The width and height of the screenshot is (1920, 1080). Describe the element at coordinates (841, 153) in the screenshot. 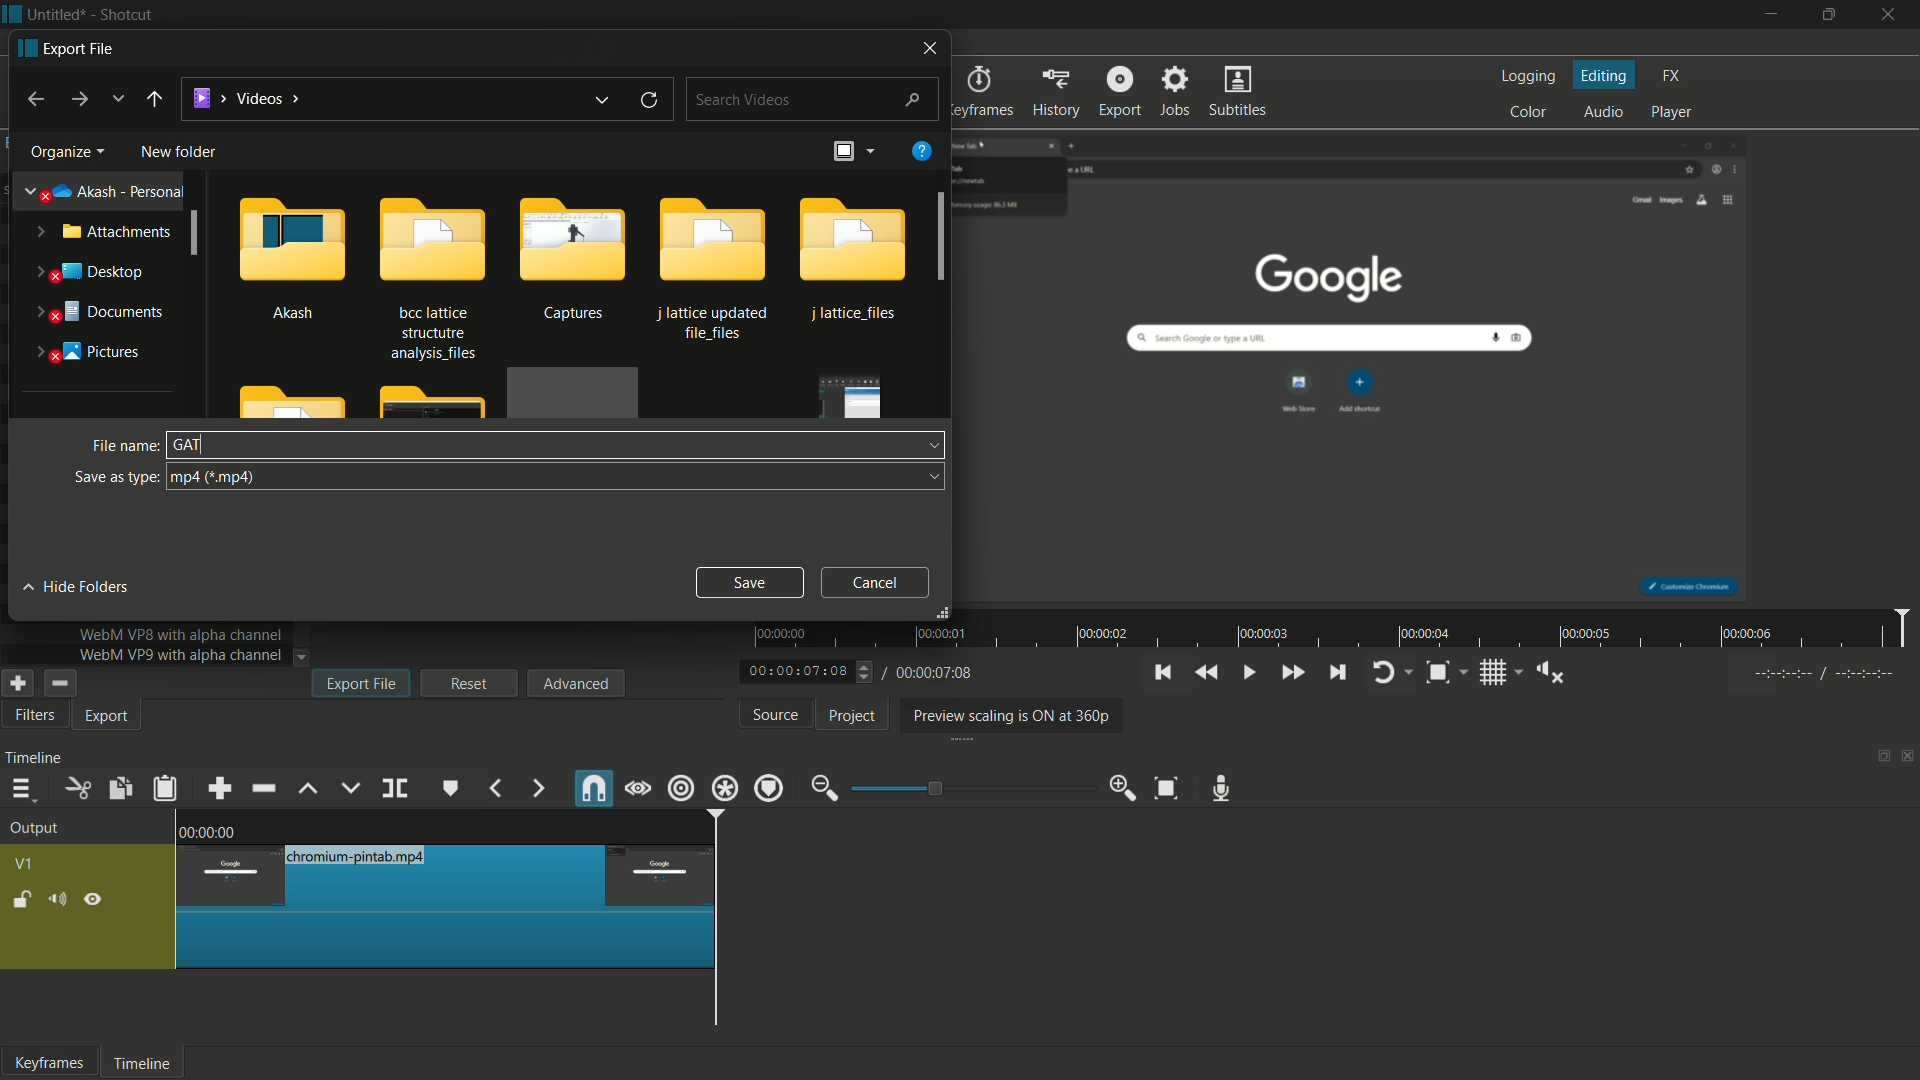

I see `change layout` at that location.